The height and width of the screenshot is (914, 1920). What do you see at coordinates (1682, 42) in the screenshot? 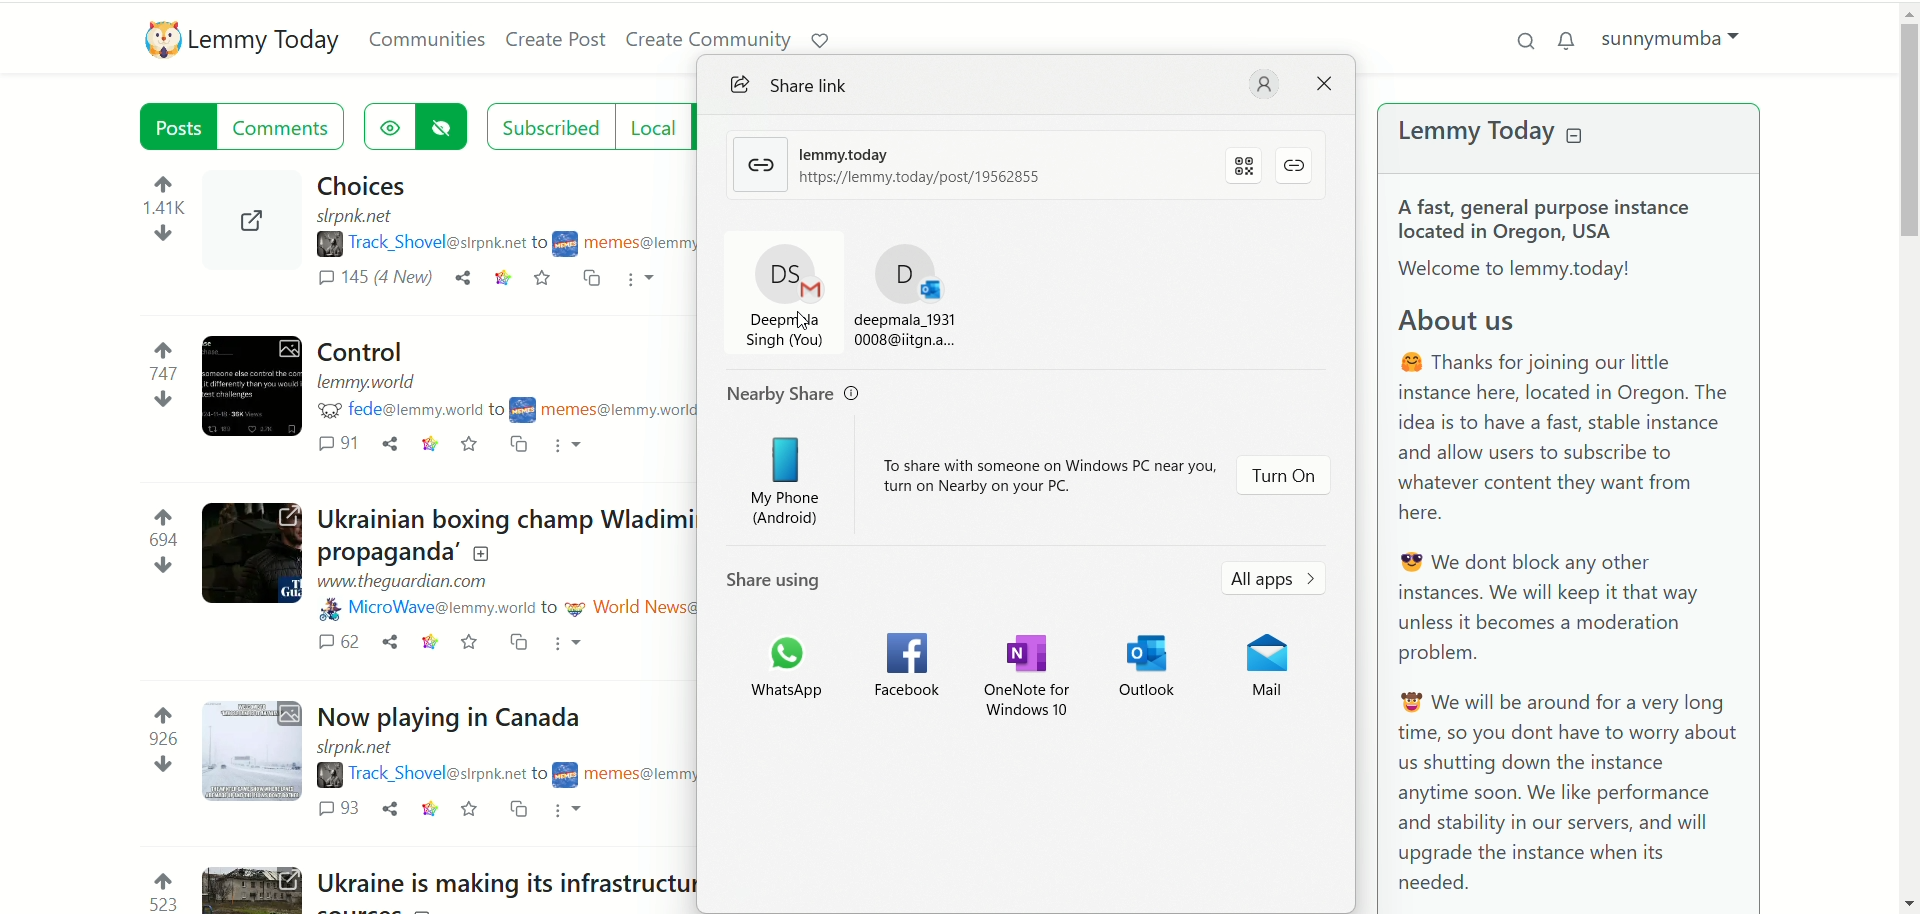
I see `sunnymumba(account)` at bounding box center [1682, 42].